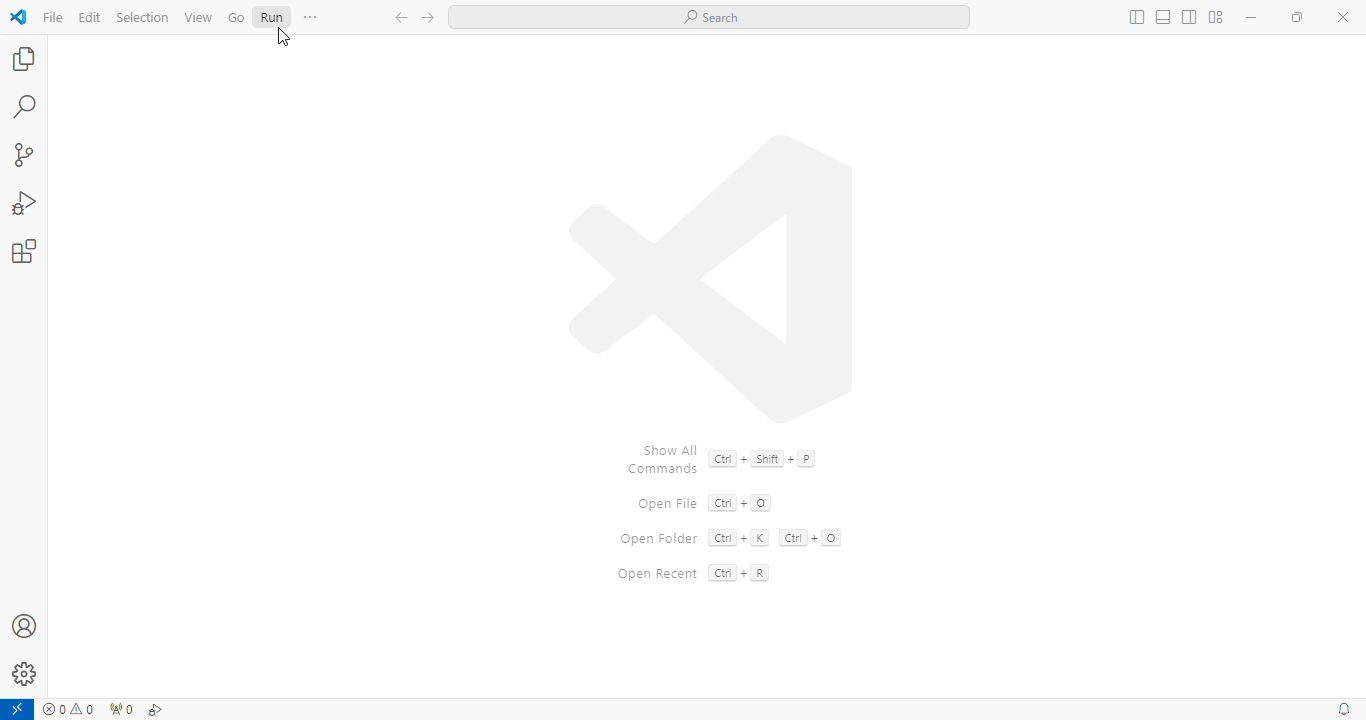 Image resolution: width=1366 pixels, height=720 pixels. I want to click on toggle panel, so click(1164, 17).